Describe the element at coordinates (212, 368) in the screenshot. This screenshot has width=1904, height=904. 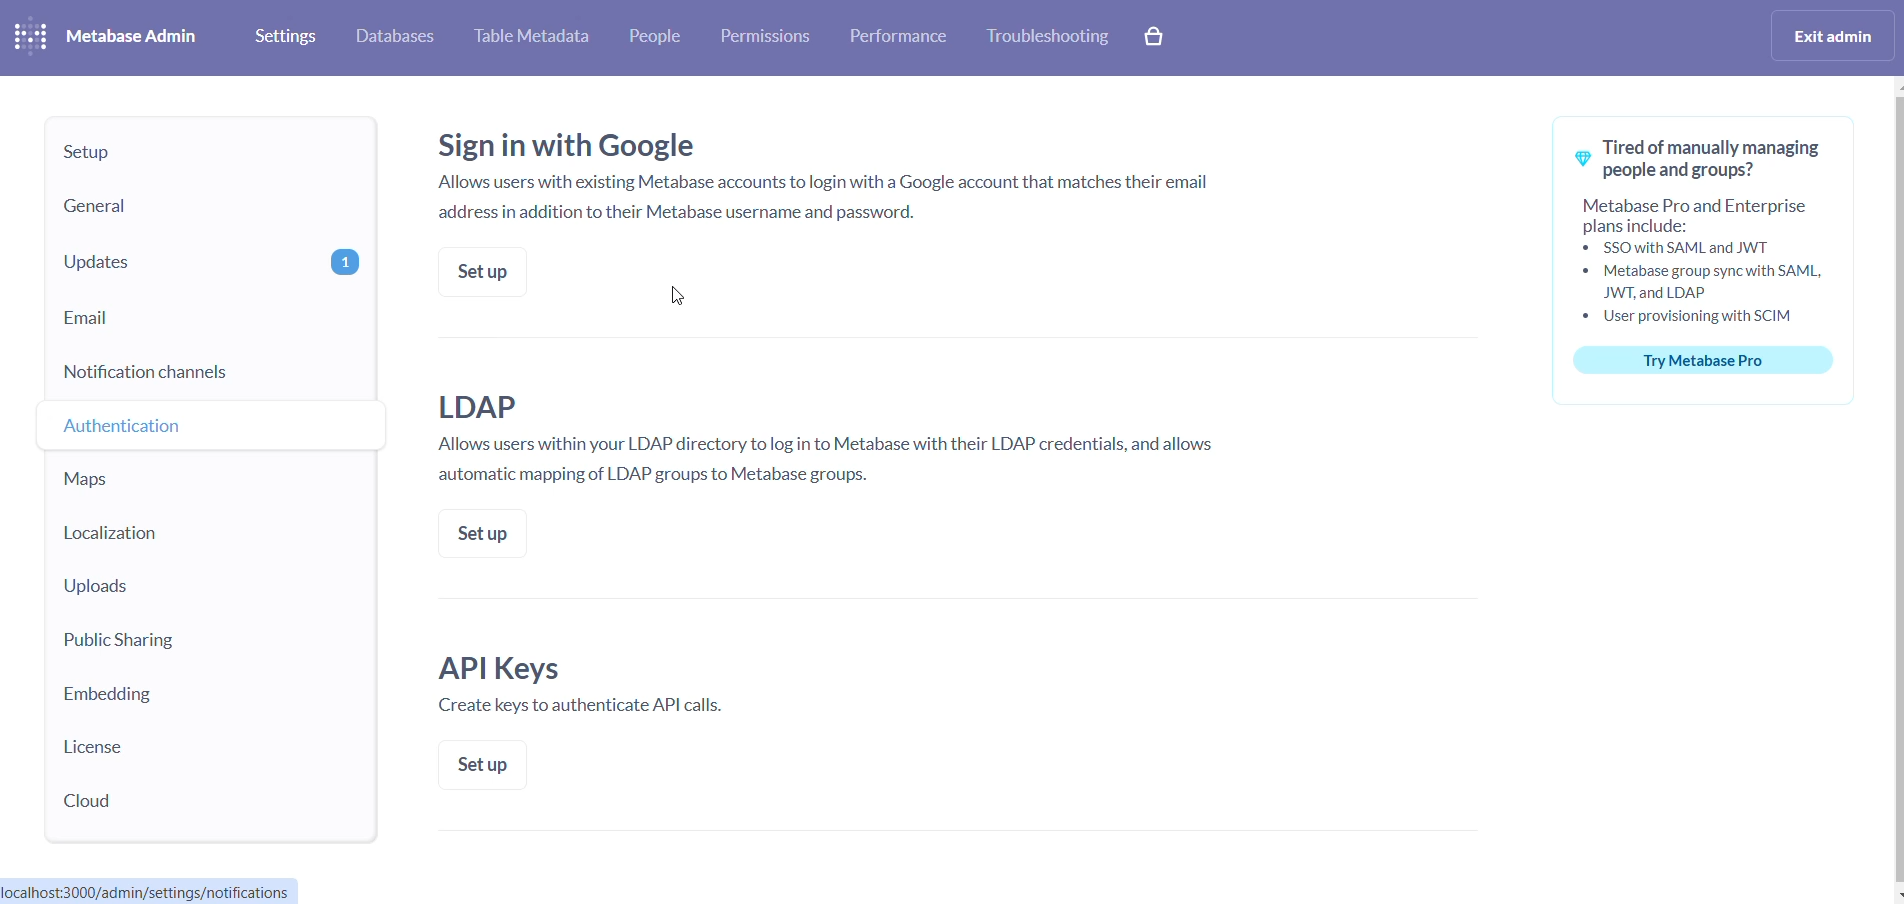
I see `notification channel` at that location.